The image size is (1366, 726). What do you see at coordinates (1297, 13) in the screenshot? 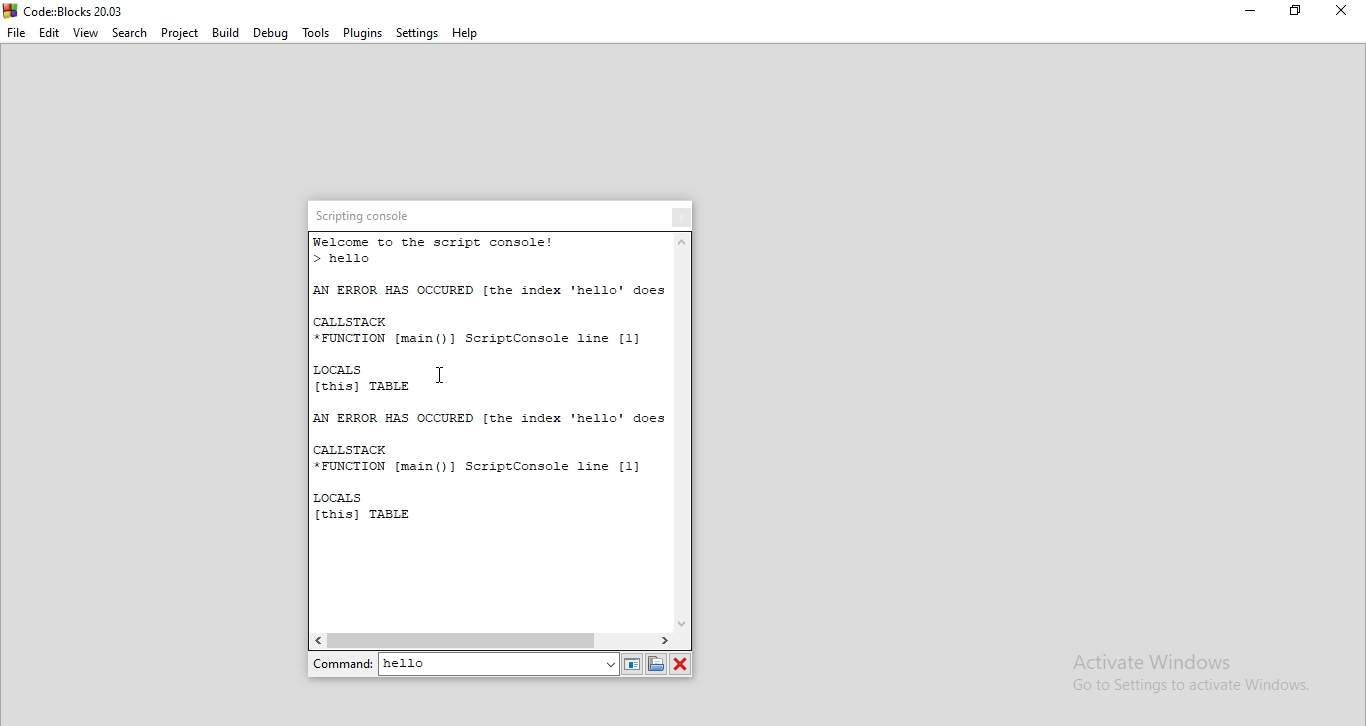
I see `Restore` at bounding box center [1297, 13].